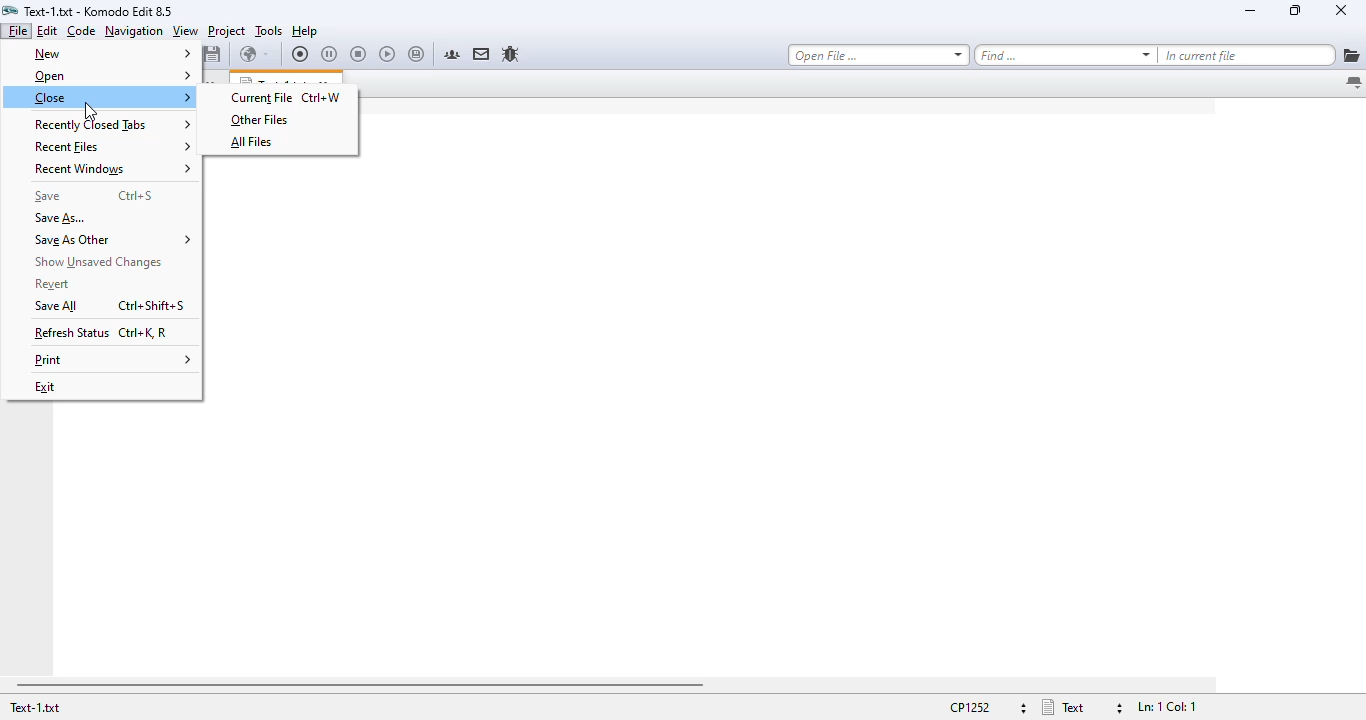 This screenshot has height=720, width=1366. I want to click on komodo email lists, so click(482, 53).